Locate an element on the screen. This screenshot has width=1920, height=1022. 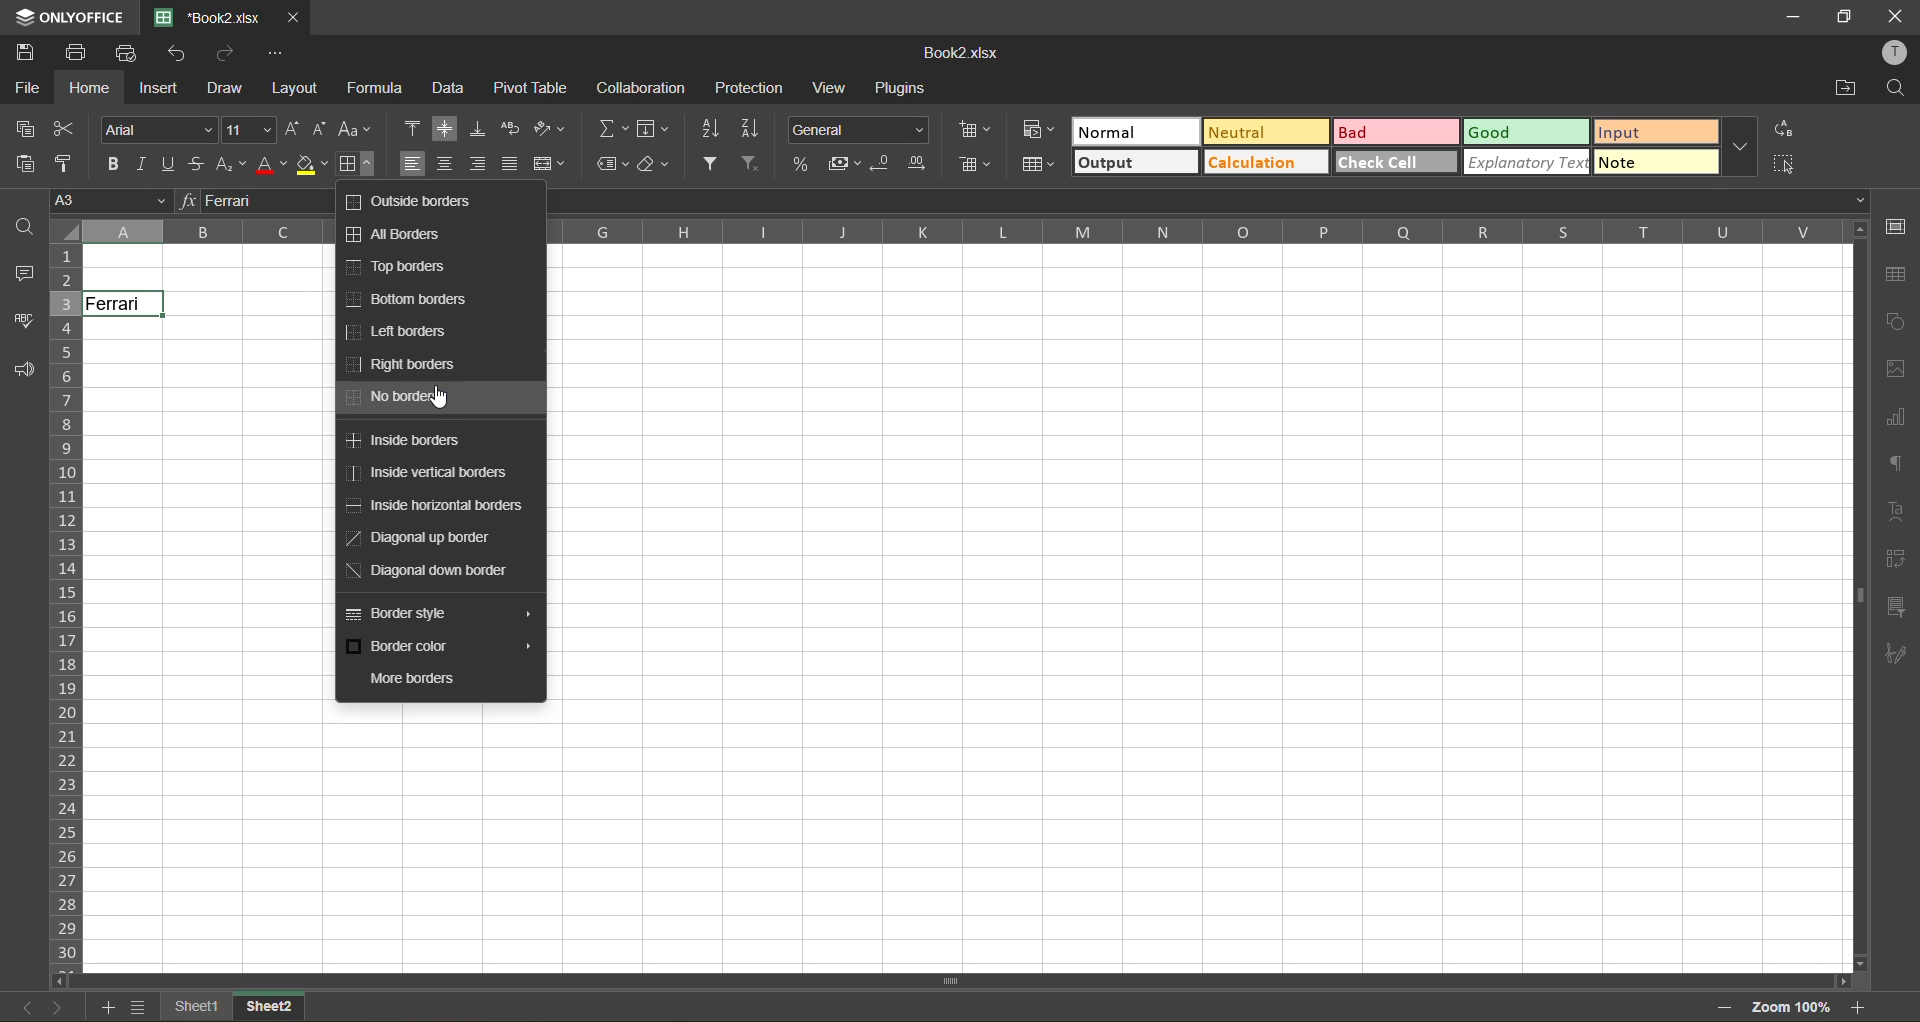
wrap is located at coordinates (513, 130).